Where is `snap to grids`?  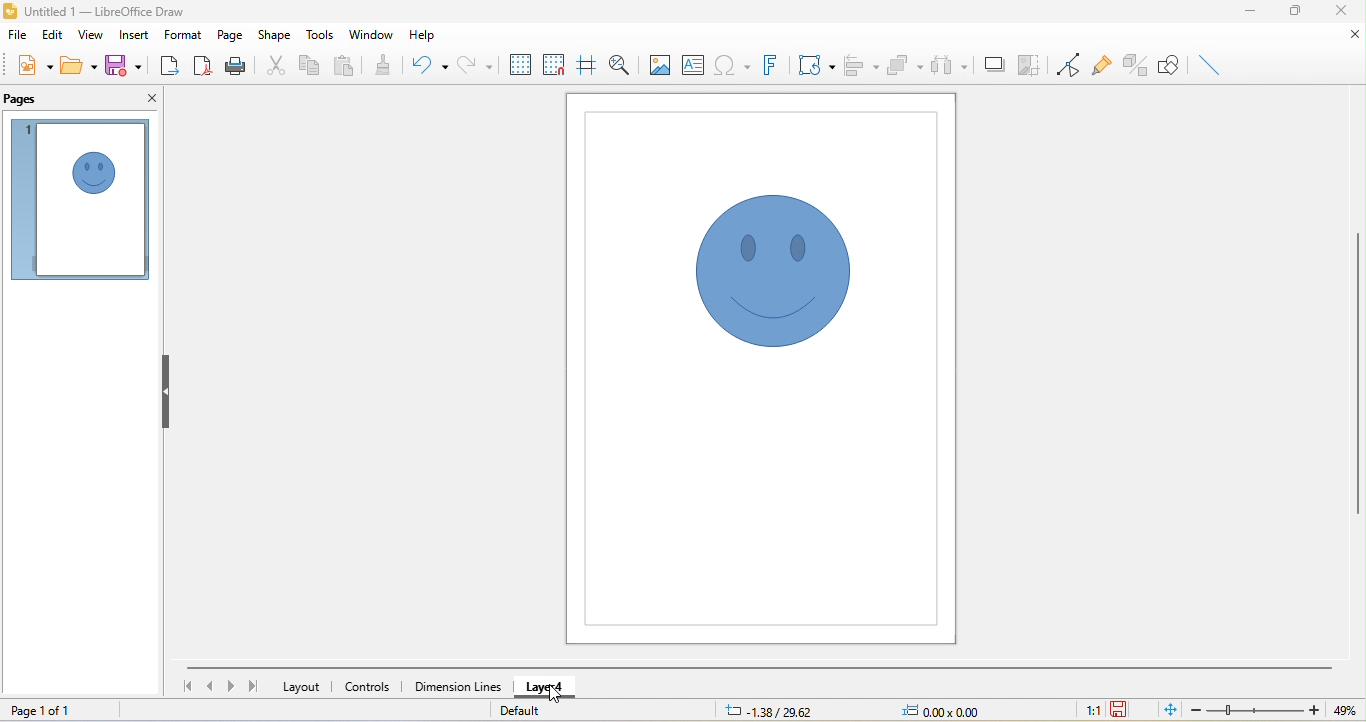 snap to grids is located at coordinates (556, 68).